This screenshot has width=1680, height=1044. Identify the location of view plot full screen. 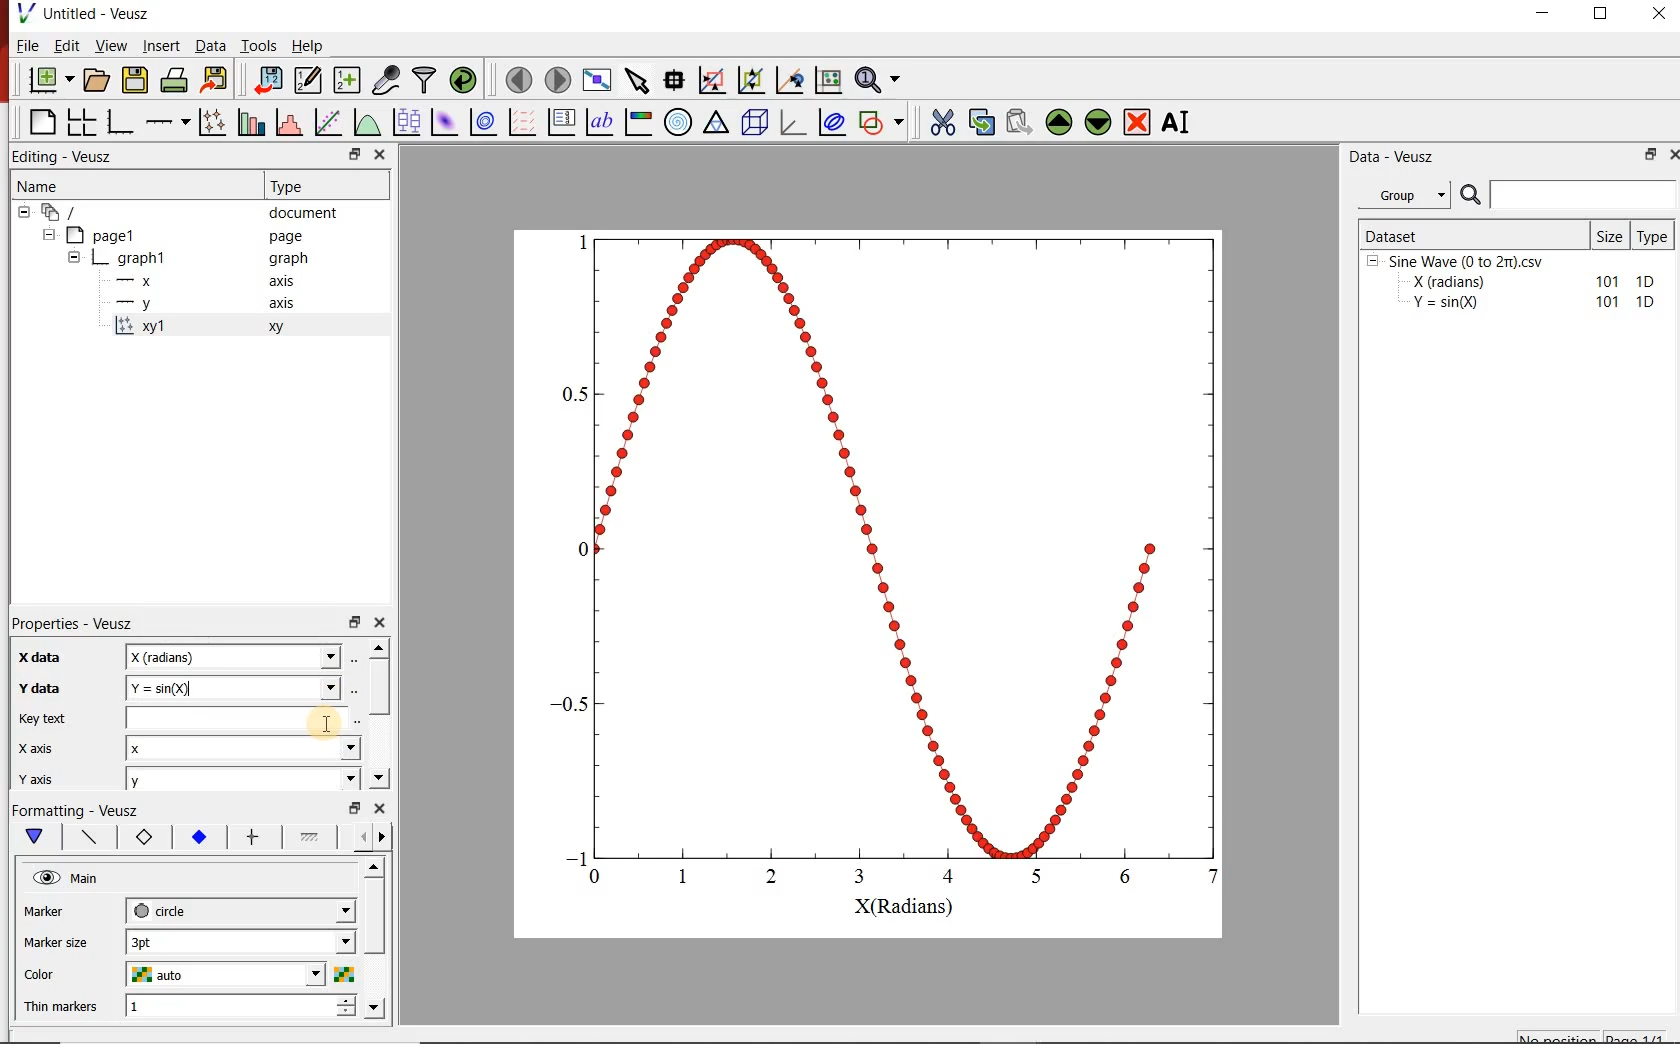
(597, 79).